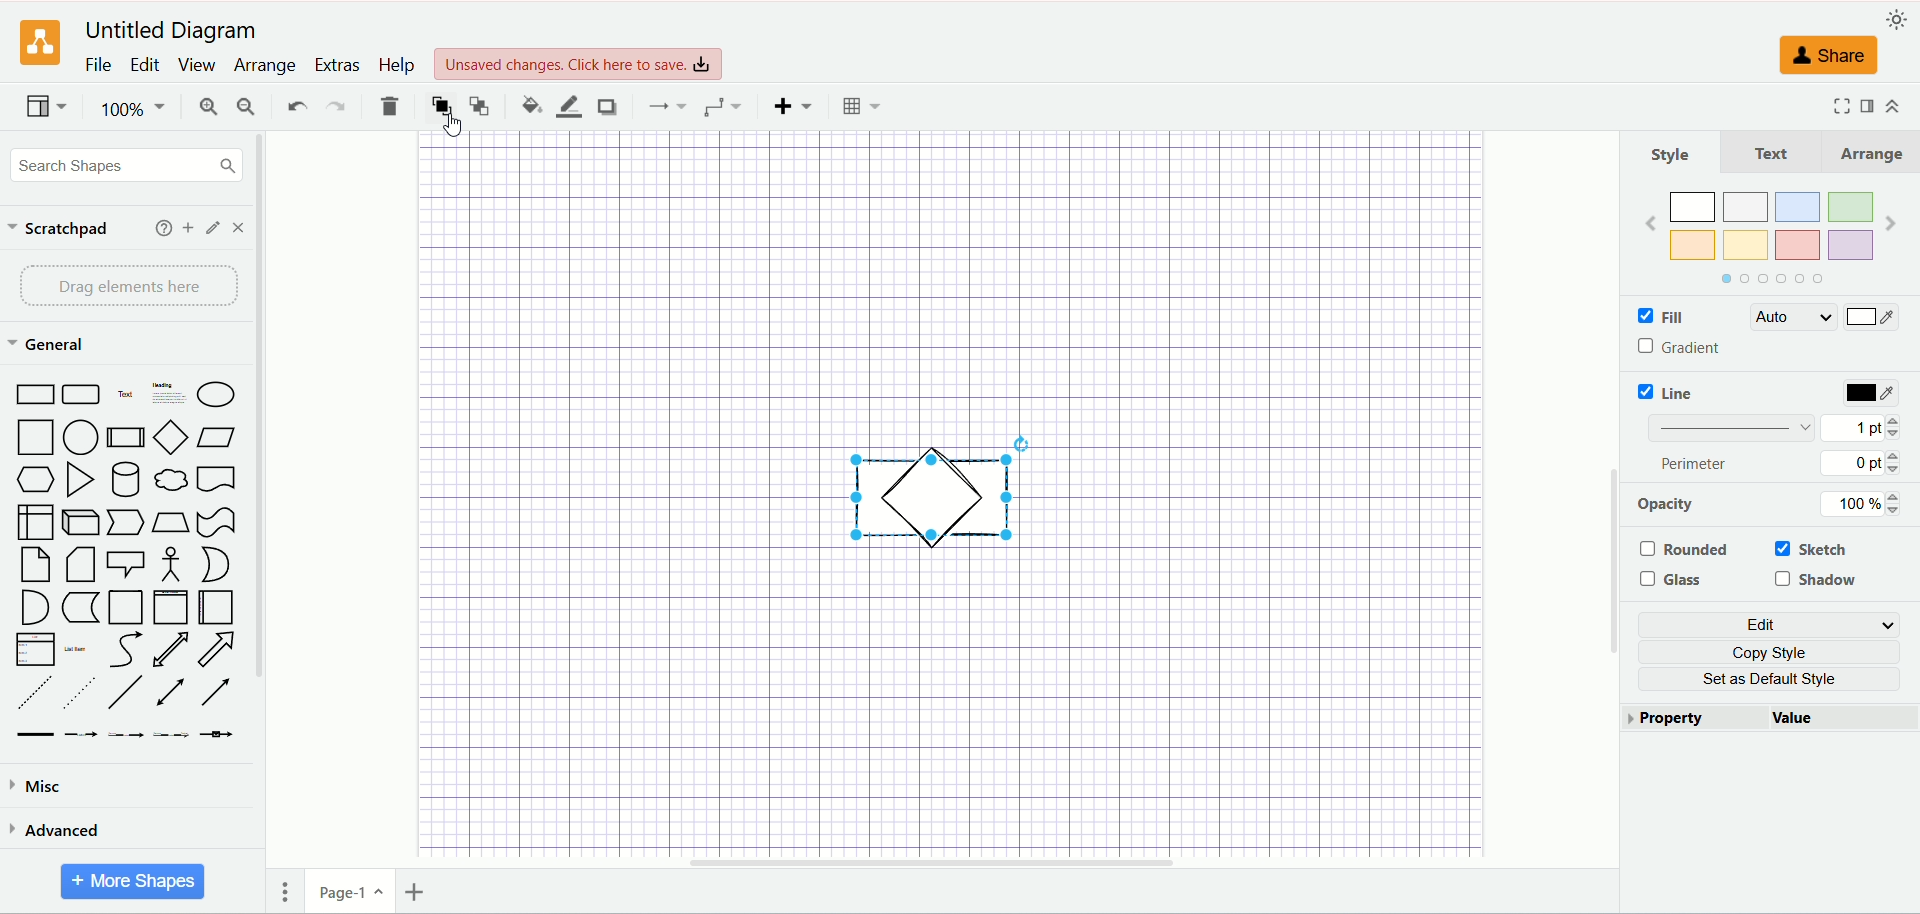 This screenshot has width=1920, height=914. Describe the element at coordinates (795, 105) in the screenshot. I see `insert` at that location.